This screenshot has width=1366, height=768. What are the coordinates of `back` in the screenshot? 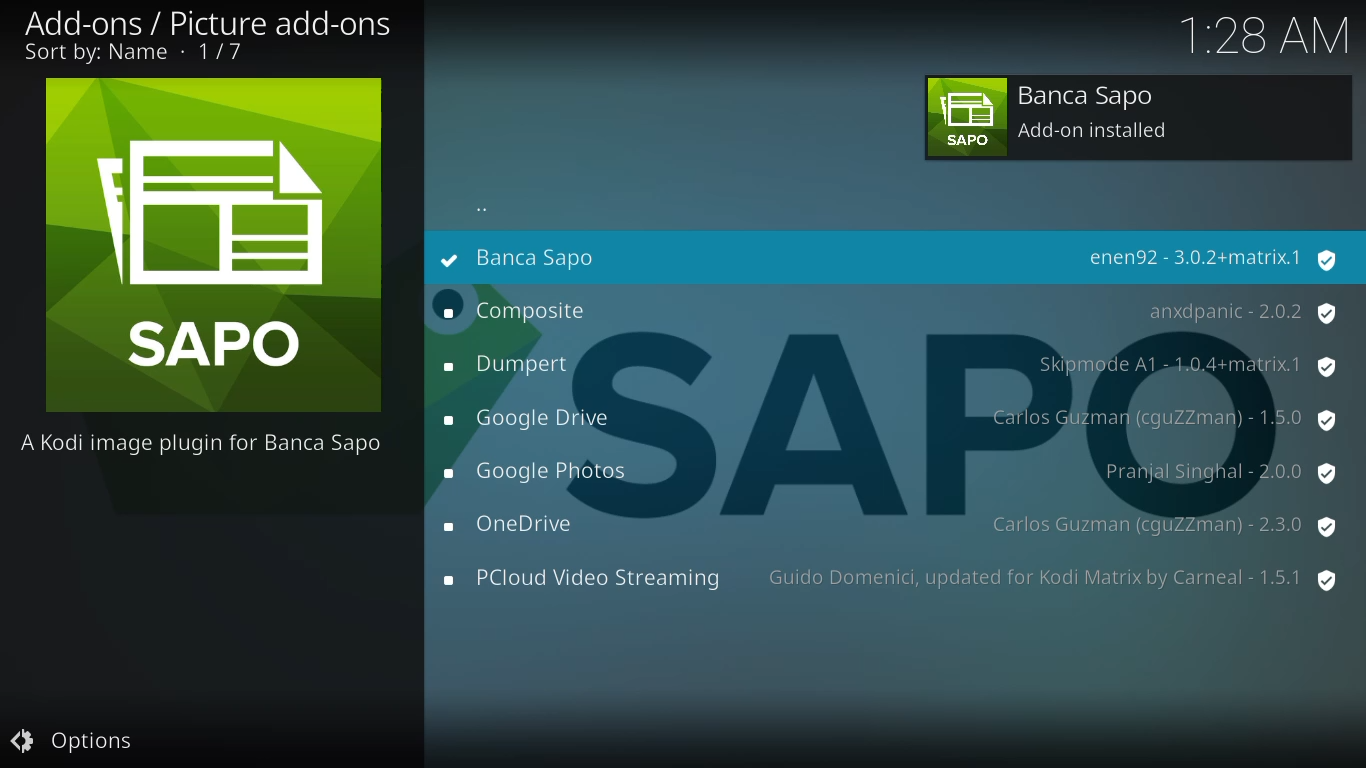 It's located at (484, 211).